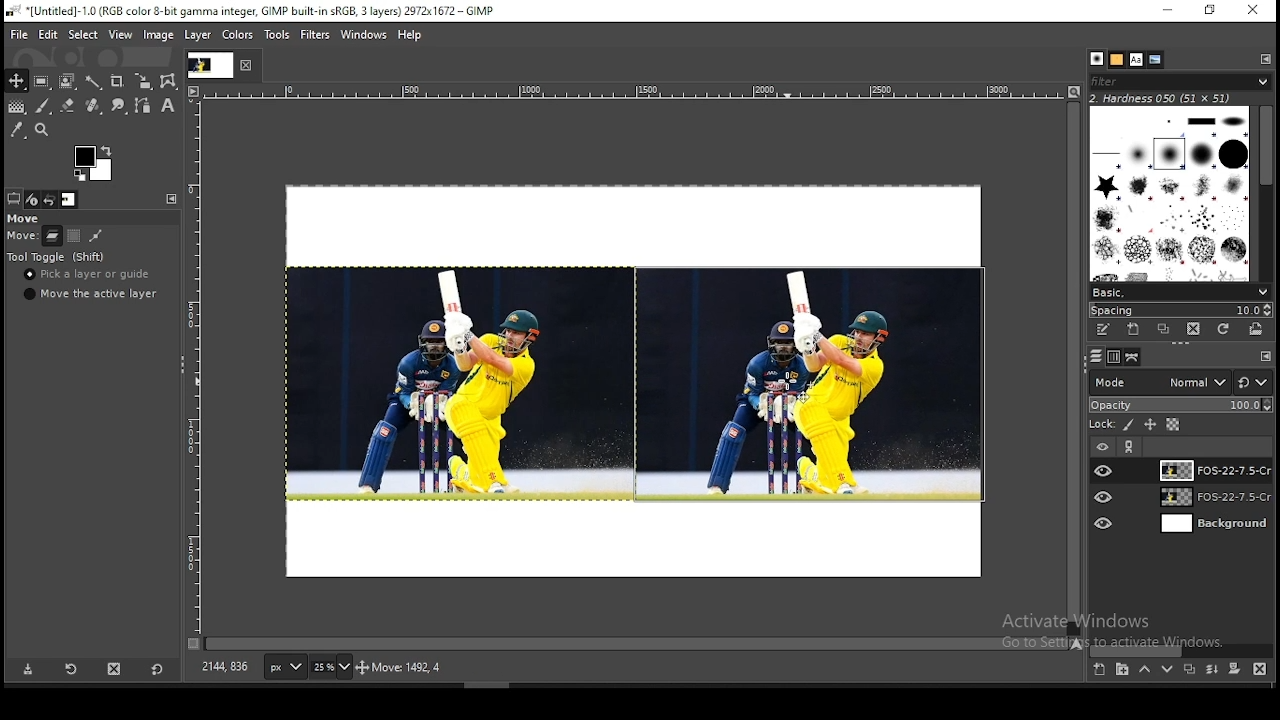  Describe the element at coordinates (16, 108) in the screenshot. I see `gradient tool` at that location.